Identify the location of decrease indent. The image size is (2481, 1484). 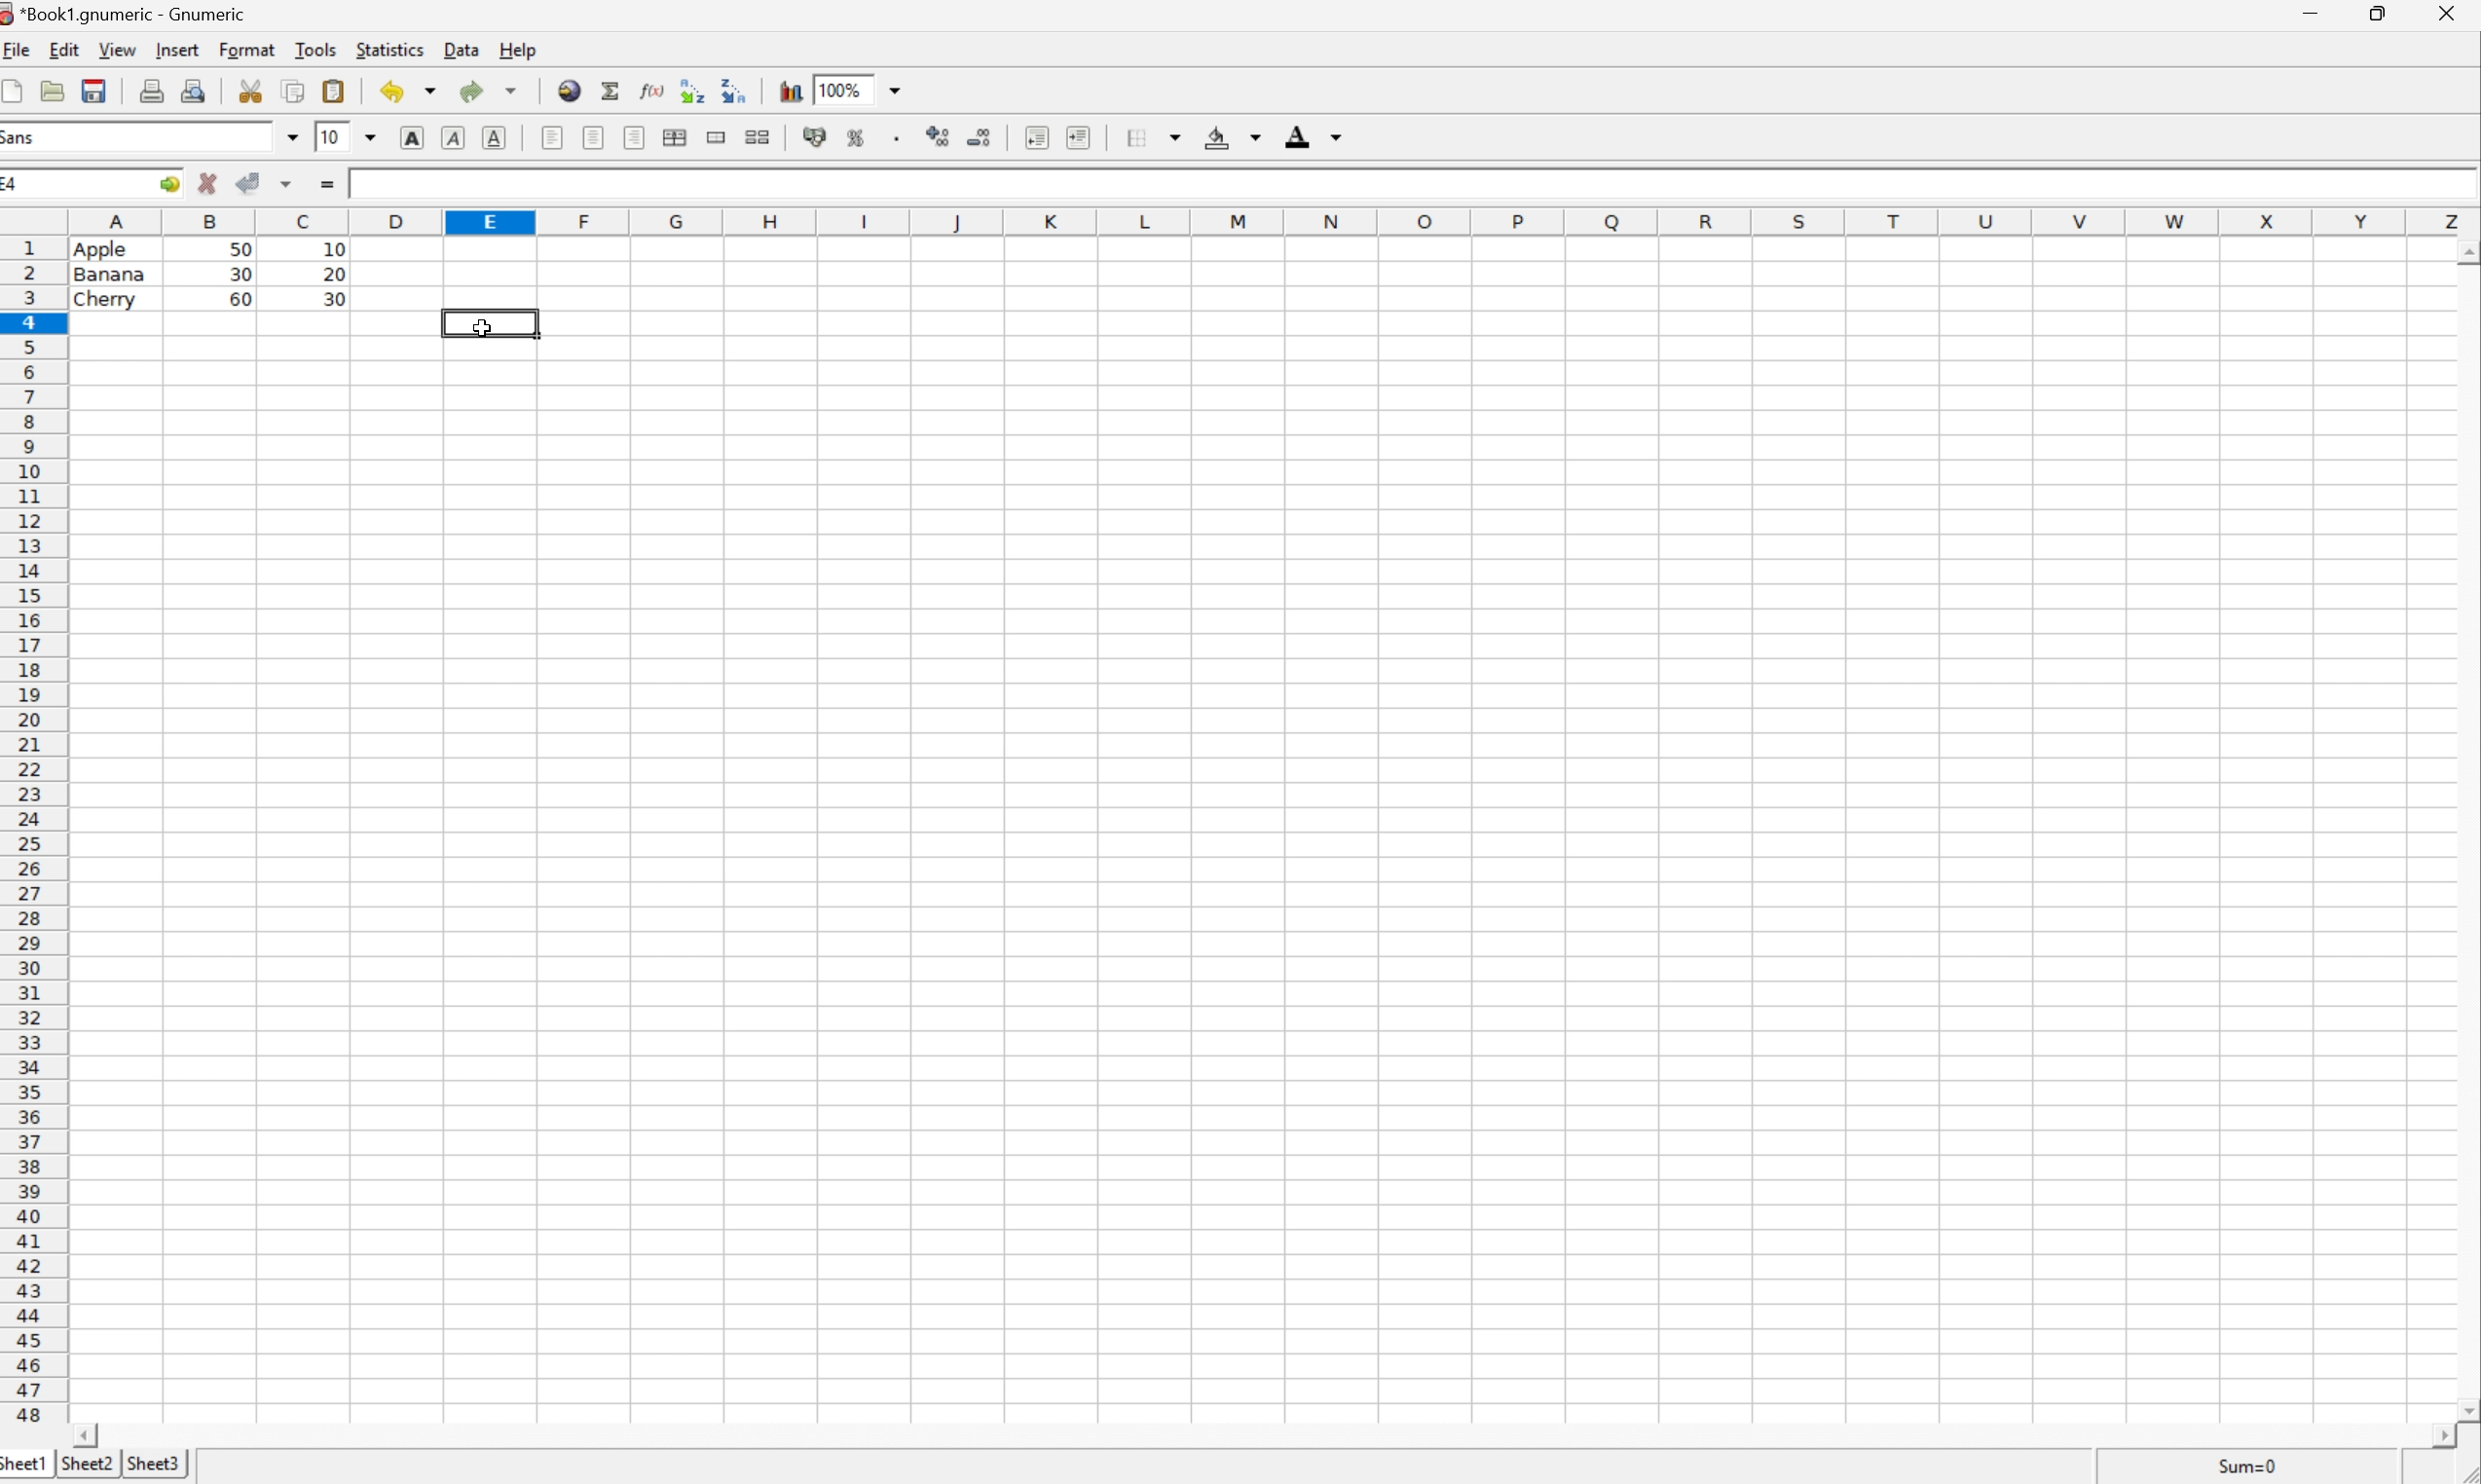
(1036, 138).